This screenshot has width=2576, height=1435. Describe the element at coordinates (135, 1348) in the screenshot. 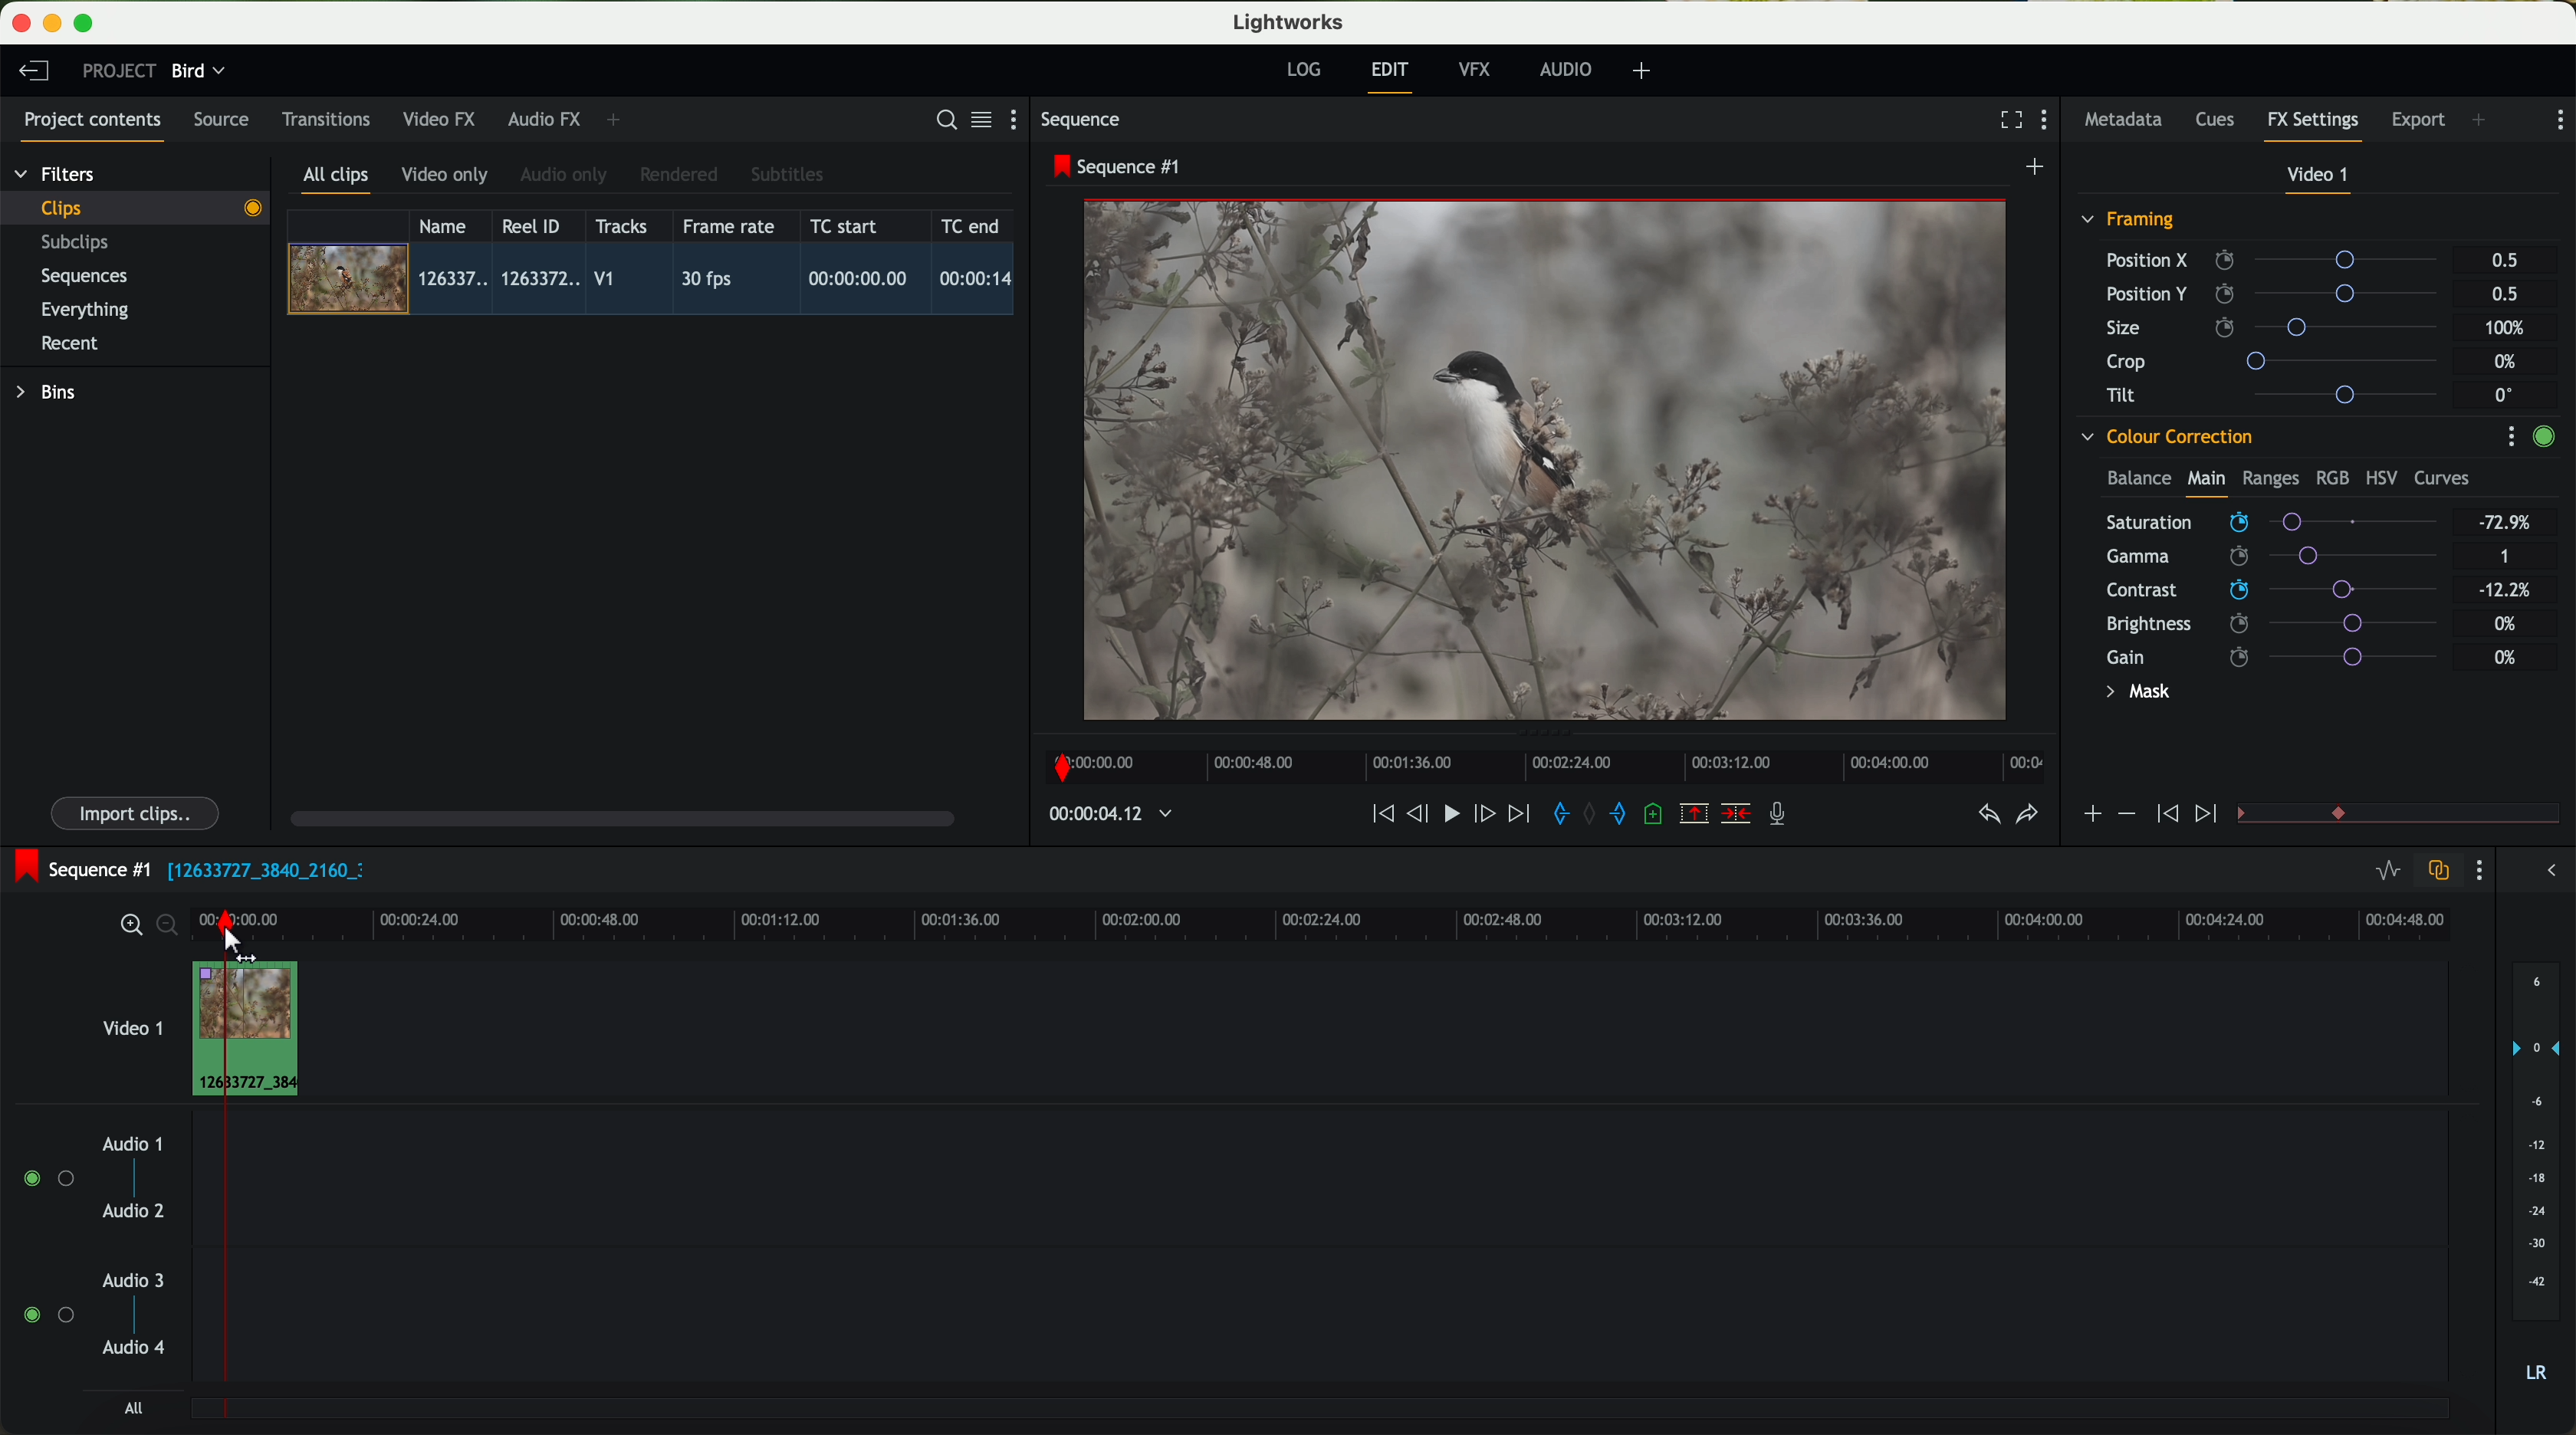

I see `audio 4` at that location.